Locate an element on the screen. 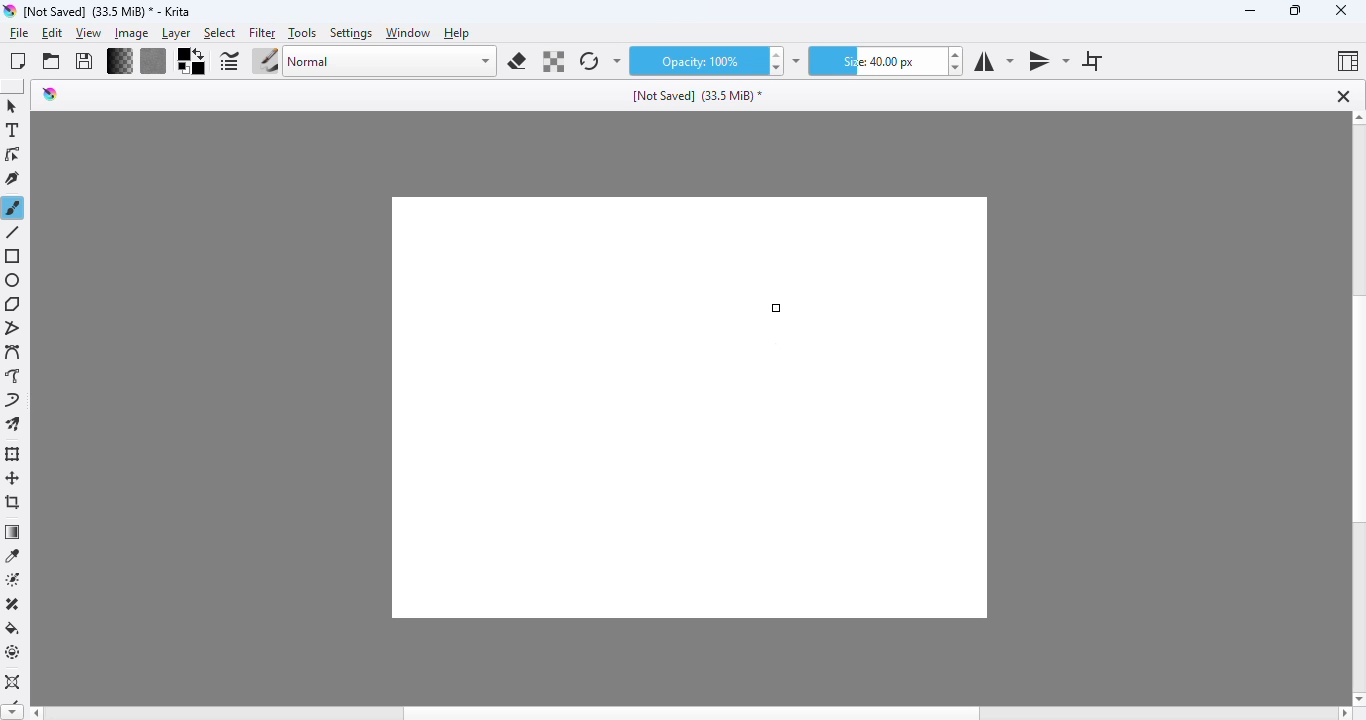 The image size is (1366, 720). move a layer is located at coordinates (13, 479).